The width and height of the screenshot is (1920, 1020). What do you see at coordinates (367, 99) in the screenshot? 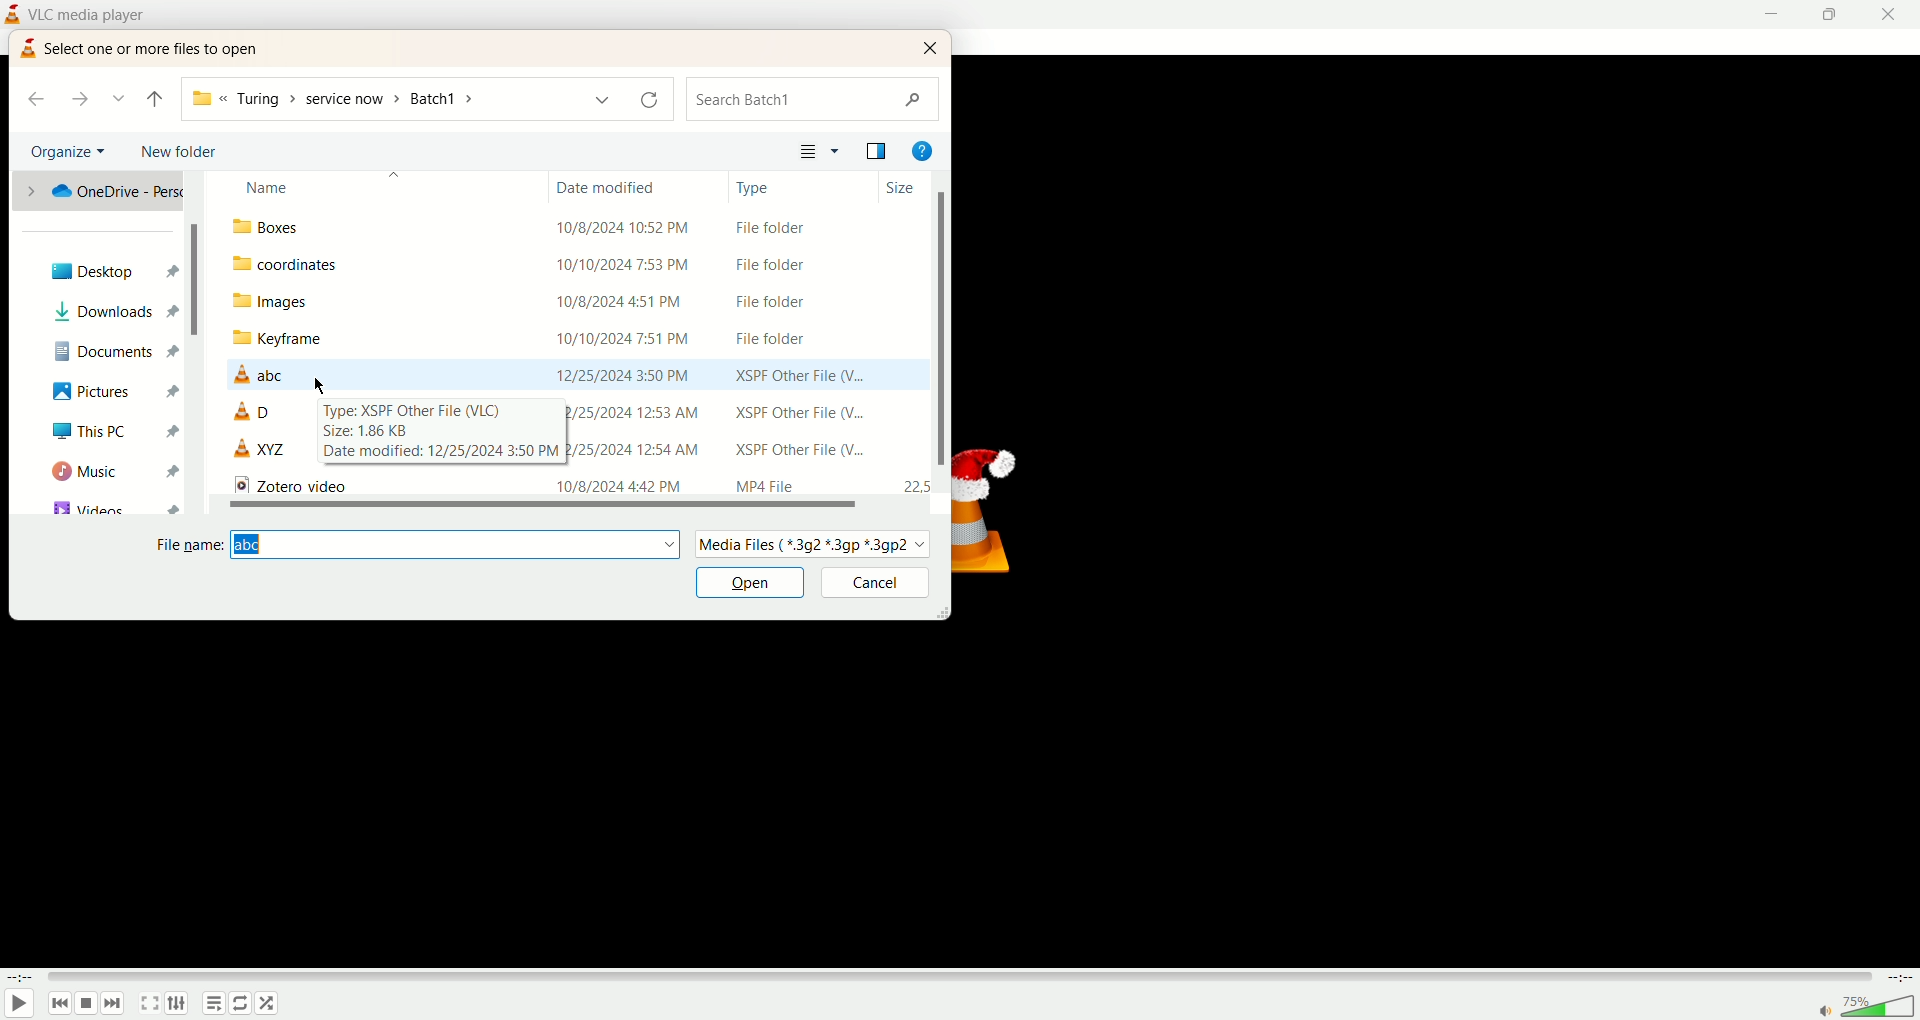
I see `location` at bounding box center [367, 99].